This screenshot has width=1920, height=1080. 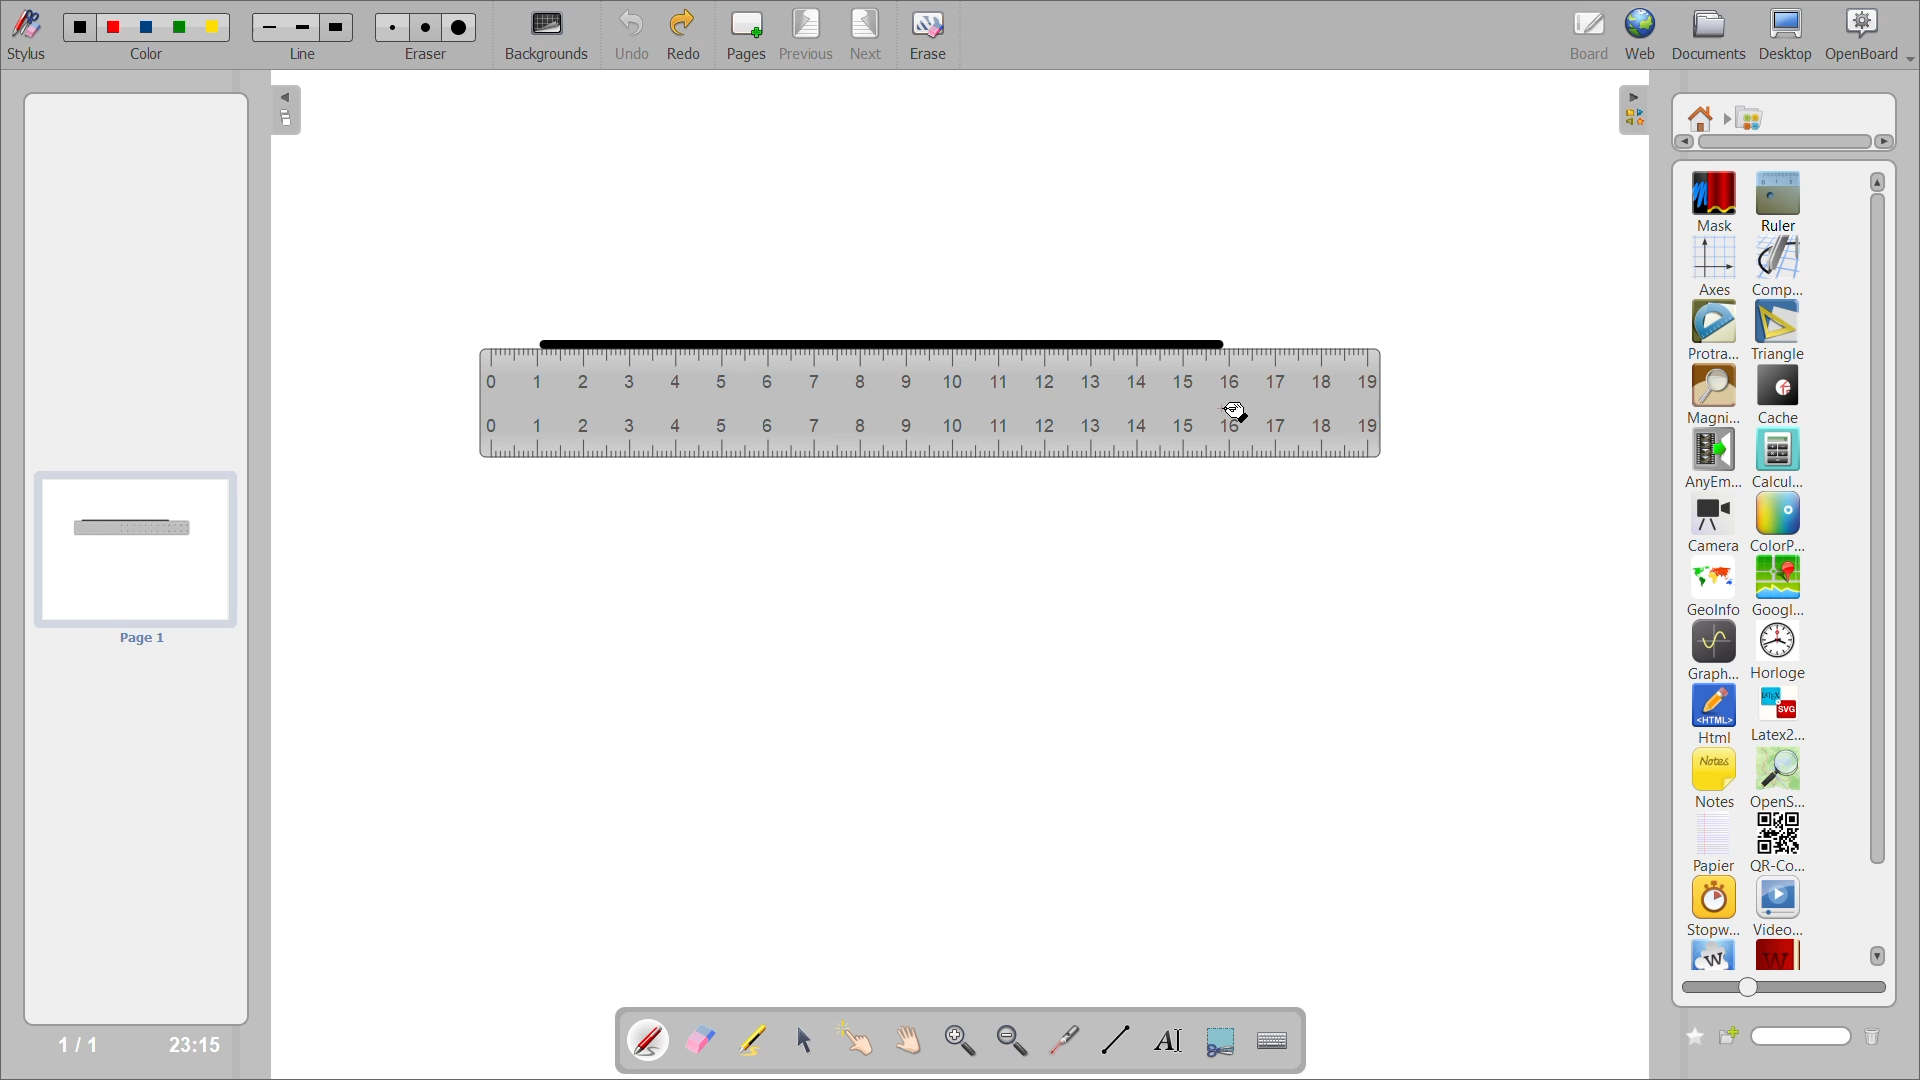 I want to click on mask, so click(x=1719, y=200).